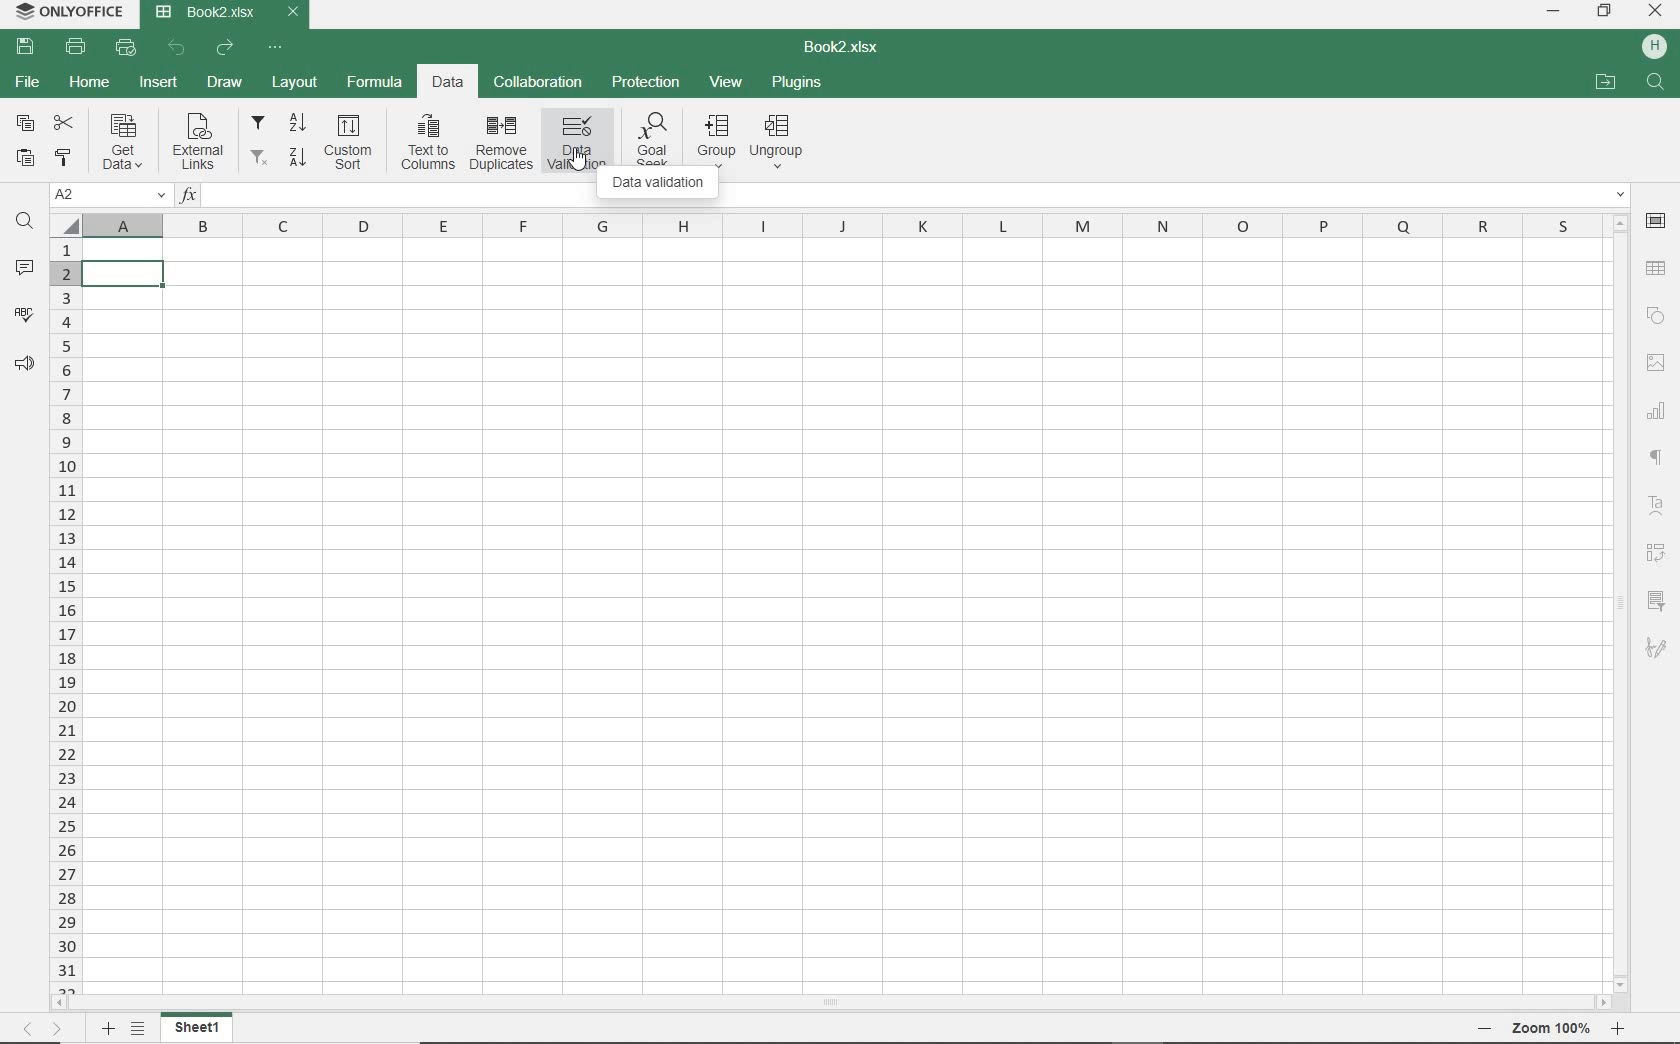 This screenshot has height=1044, width=1680. Describe the element at coordinates (64, 124) in the screenshot. I see `CUT` at that location.